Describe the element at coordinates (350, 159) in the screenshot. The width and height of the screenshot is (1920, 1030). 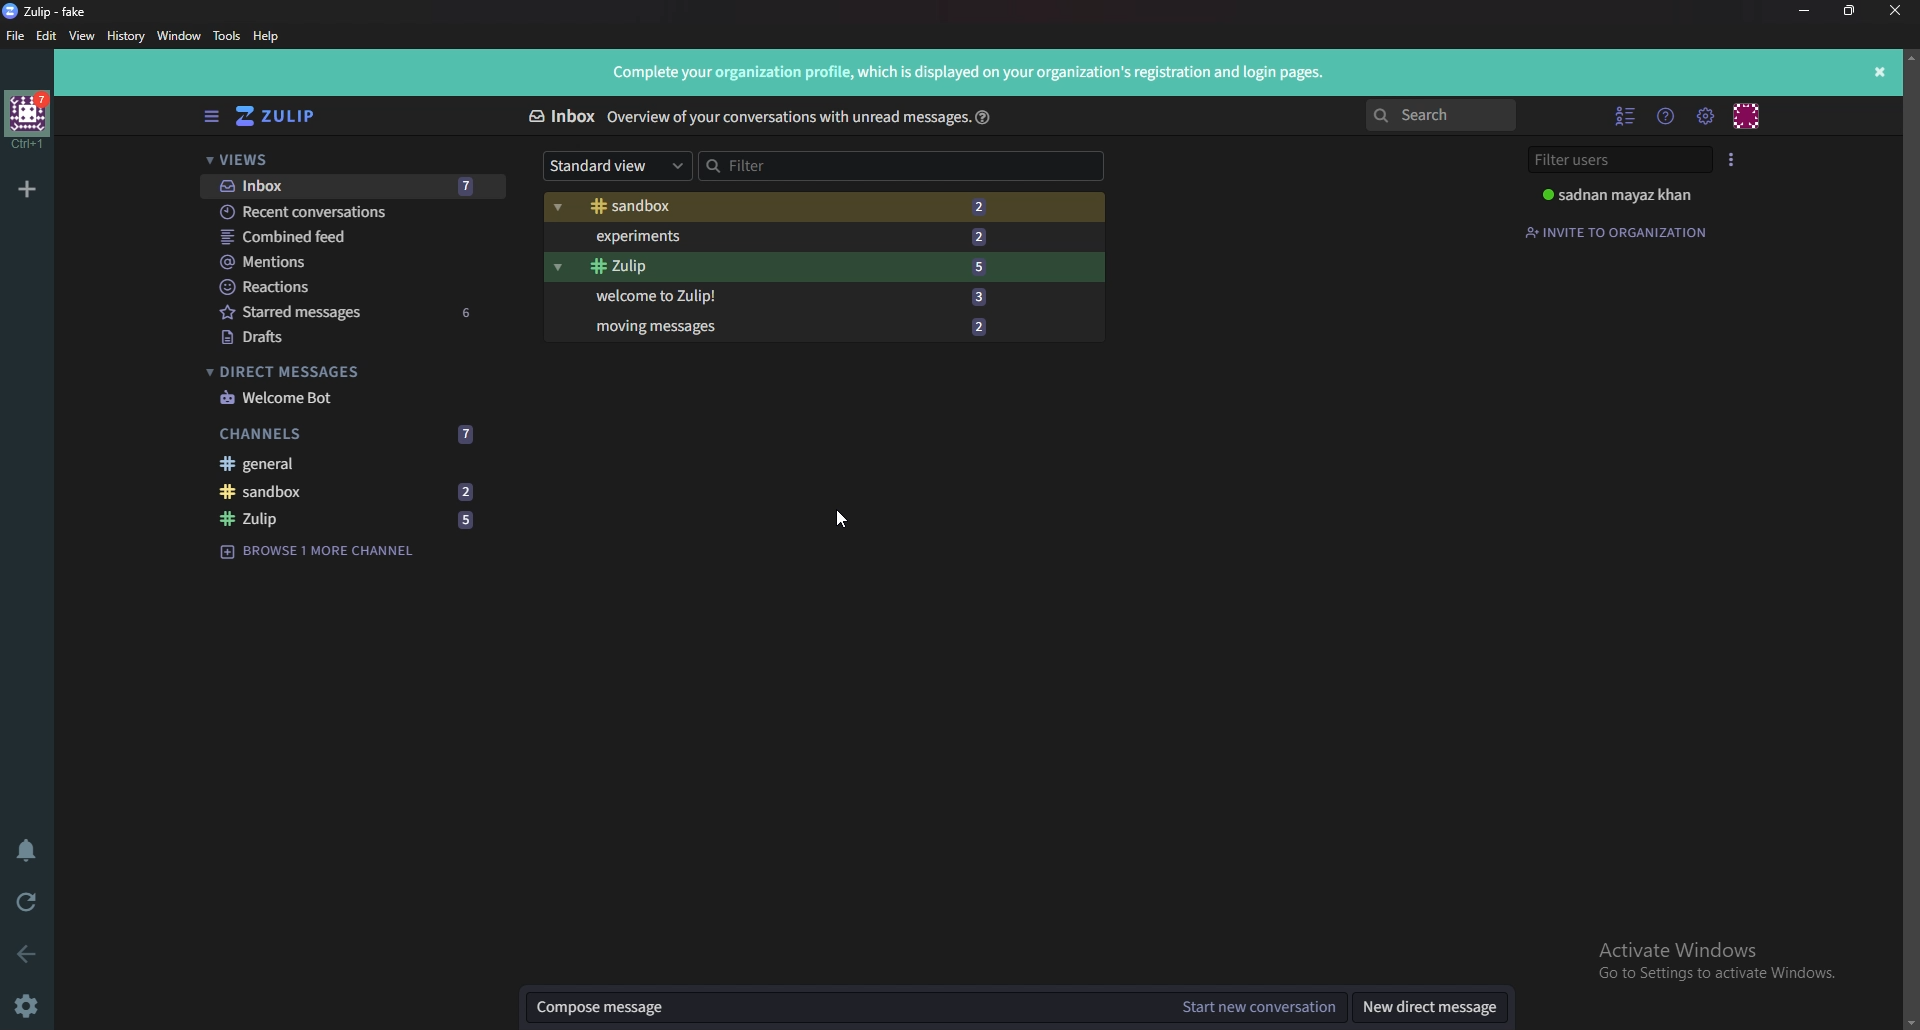
I see `Views` at that location.